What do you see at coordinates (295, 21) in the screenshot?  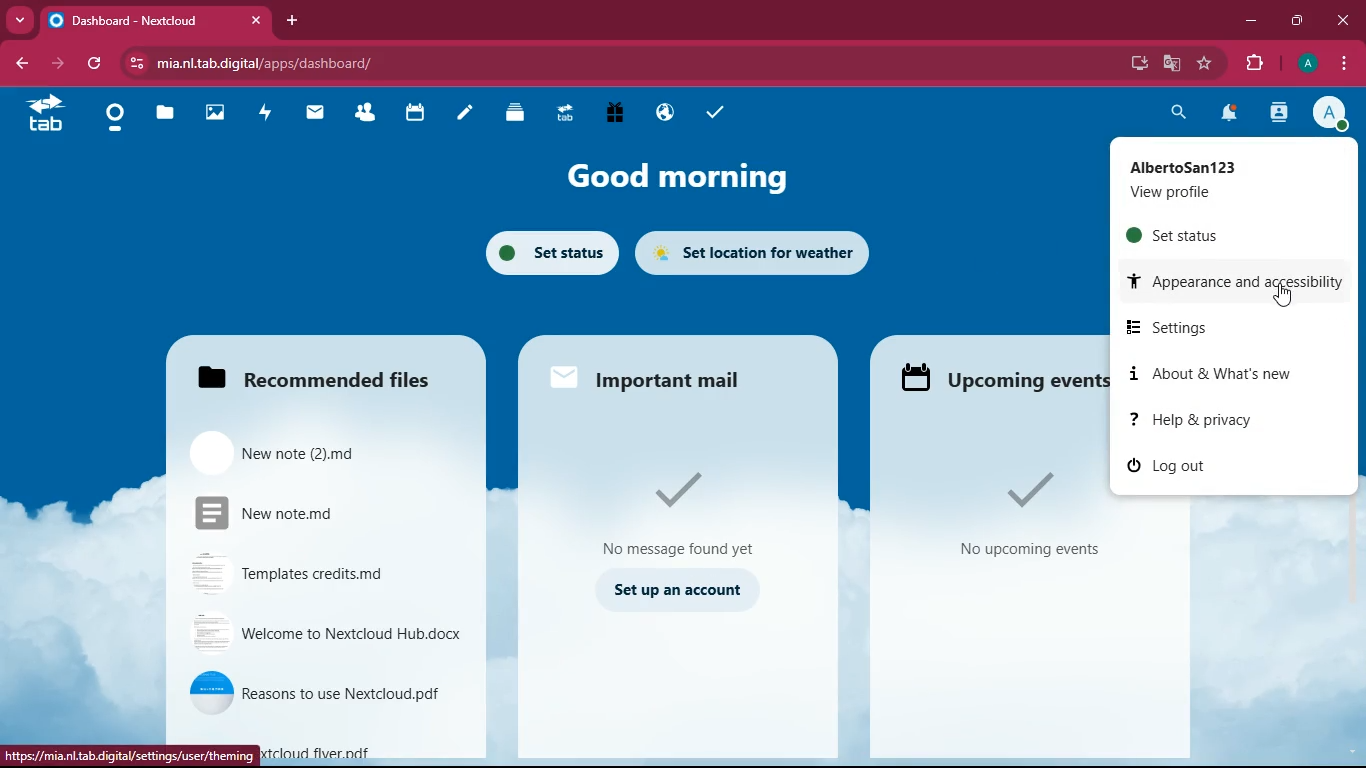 I see `add tab` at bounding box center [295, 21].